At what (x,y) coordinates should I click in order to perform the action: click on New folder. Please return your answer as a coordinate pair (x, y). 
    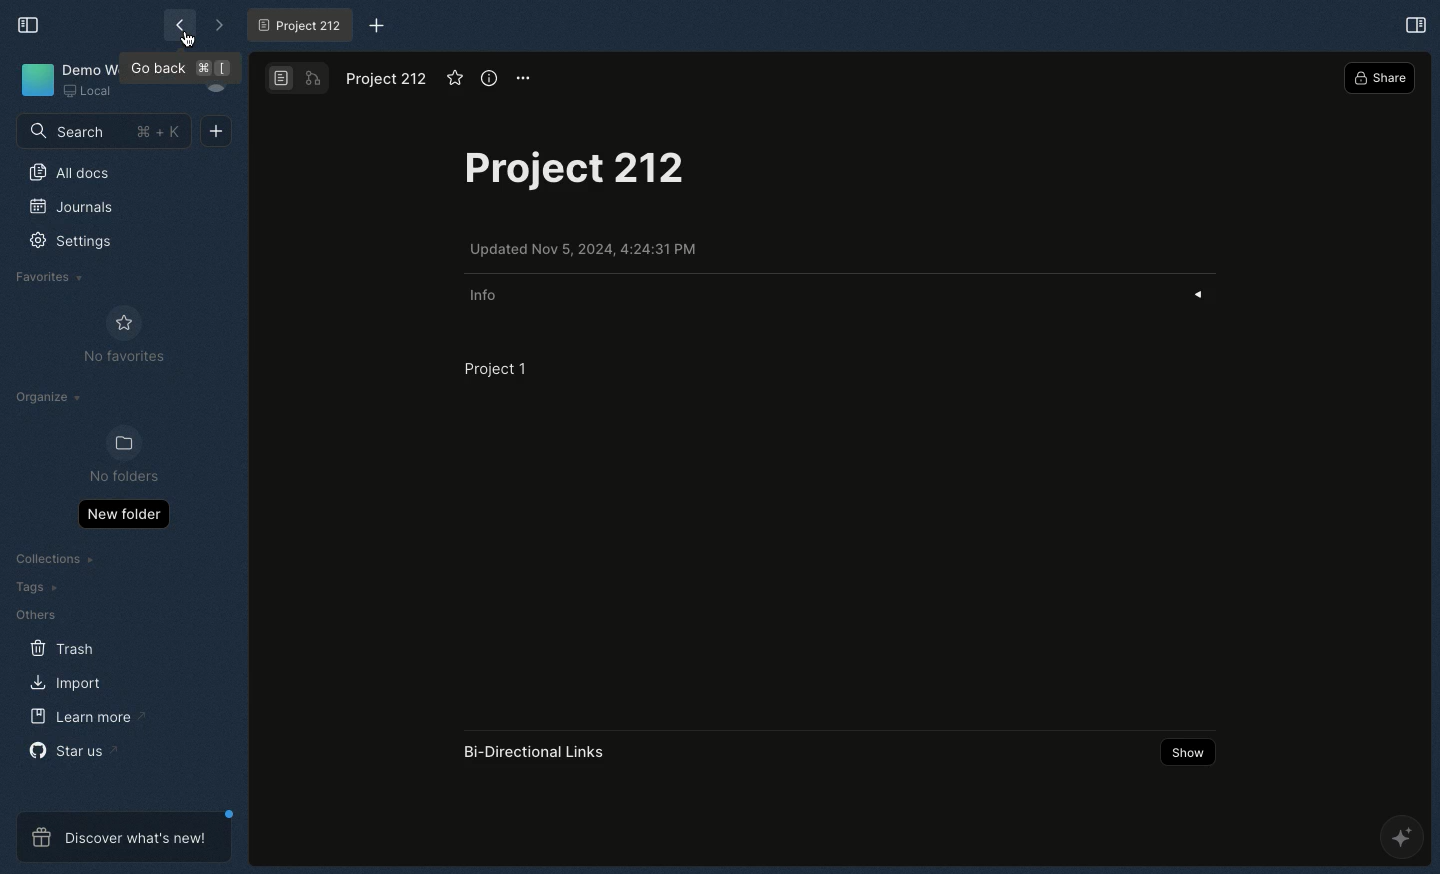
    Looking at the image, I should click on (121, 516).